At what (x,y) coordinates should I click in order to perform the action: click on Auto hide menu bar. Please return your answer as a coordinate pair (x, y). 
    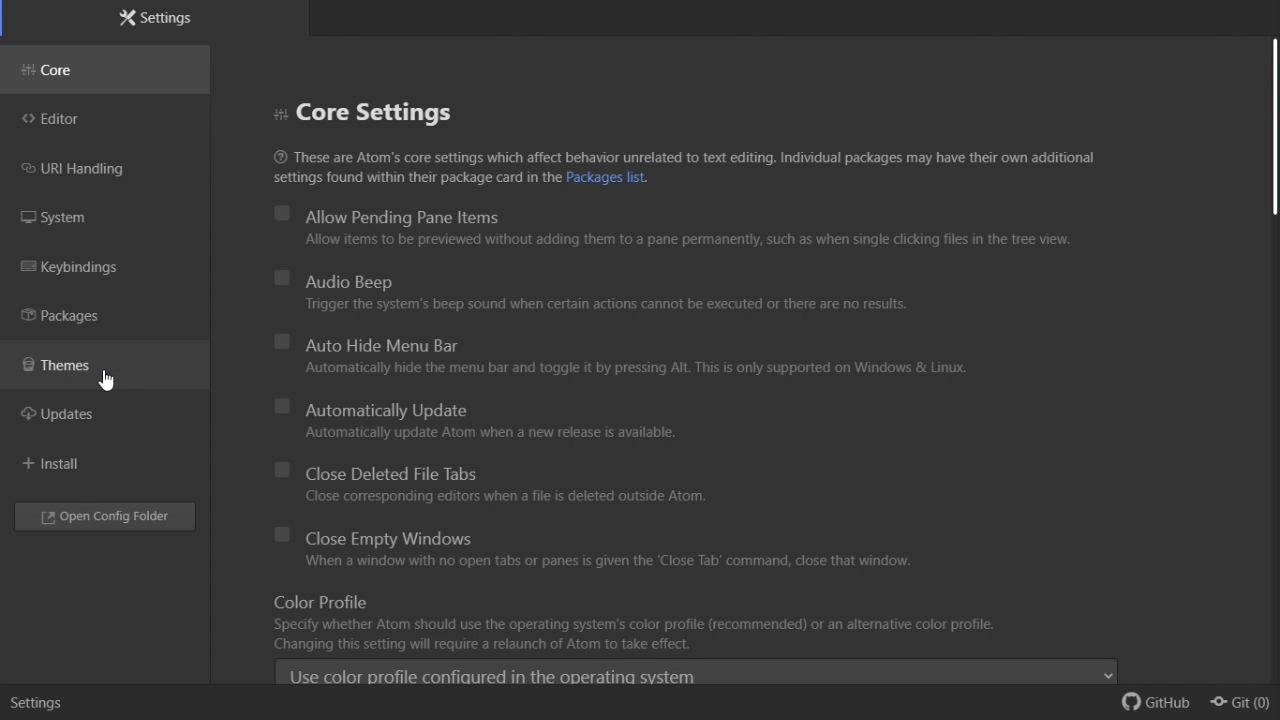
    Looking at the image, I should click on (639, 349).